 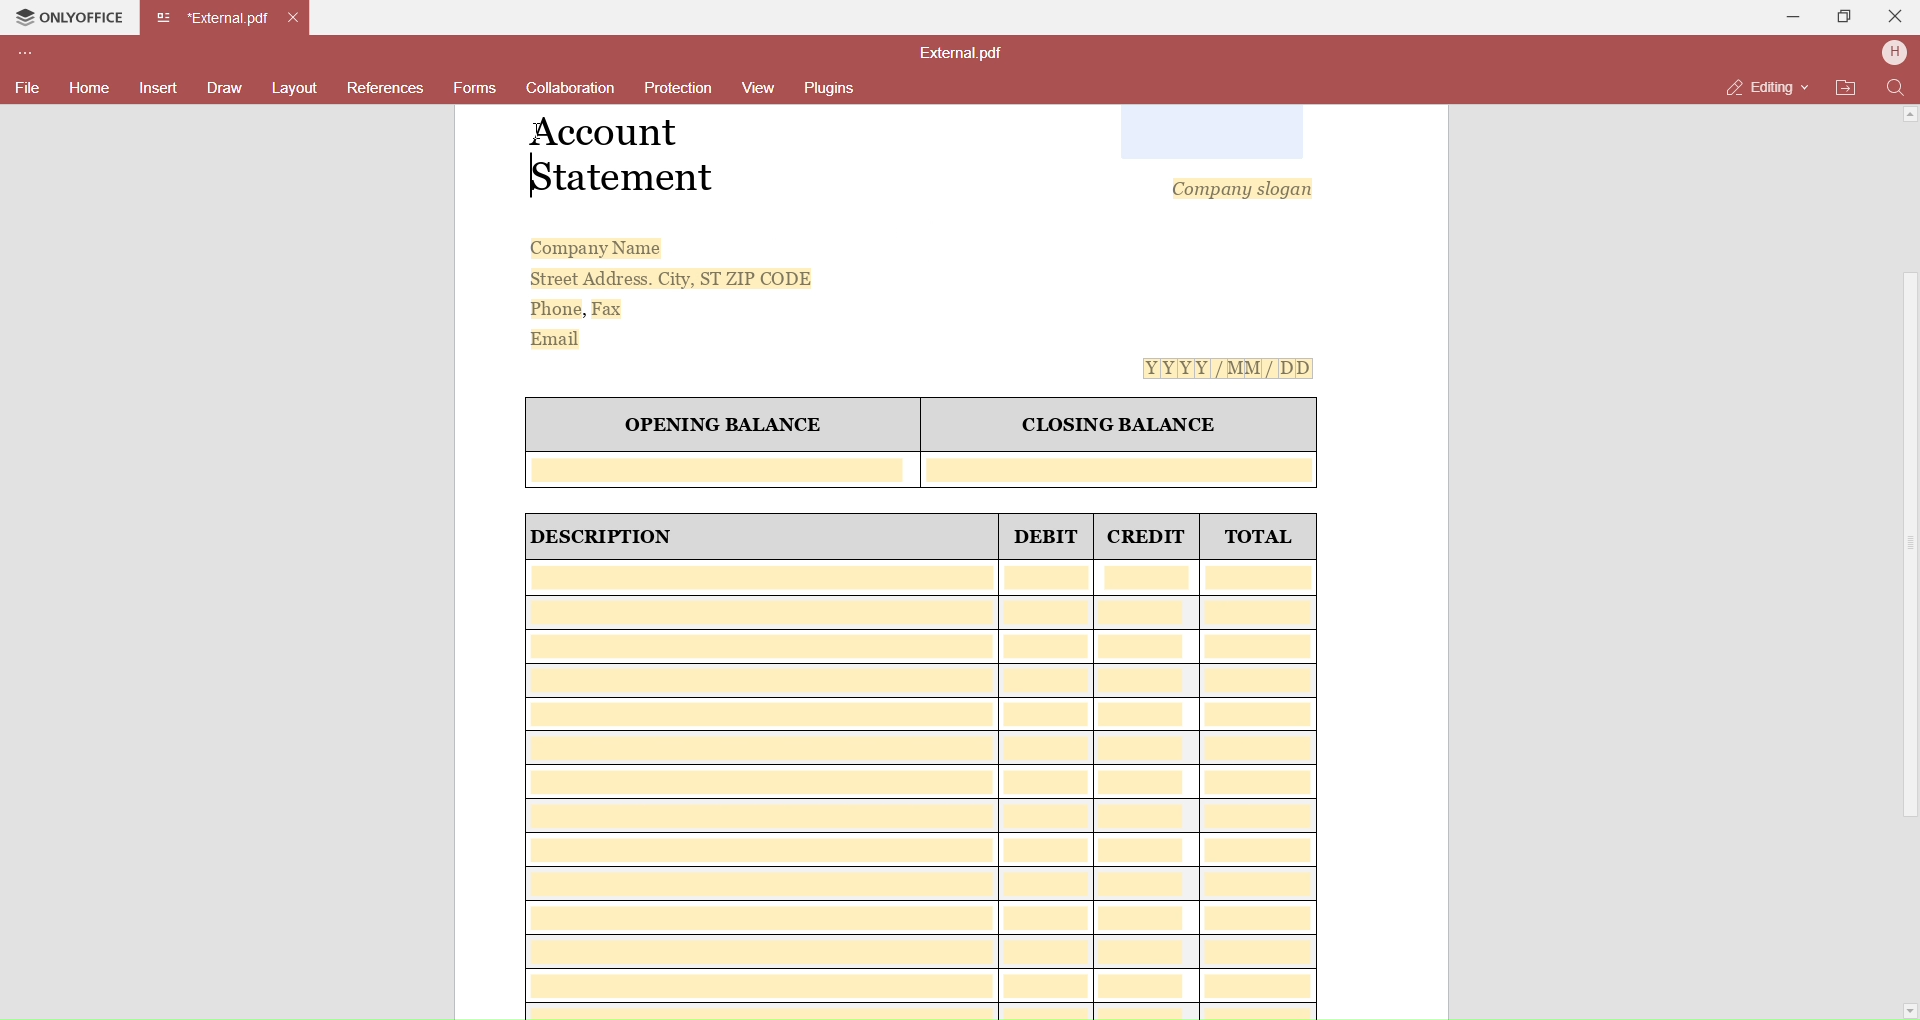 What do you see at coordinates (1894, 54) in the screenshot?
I see `User` at bounding box center [1894, 54].